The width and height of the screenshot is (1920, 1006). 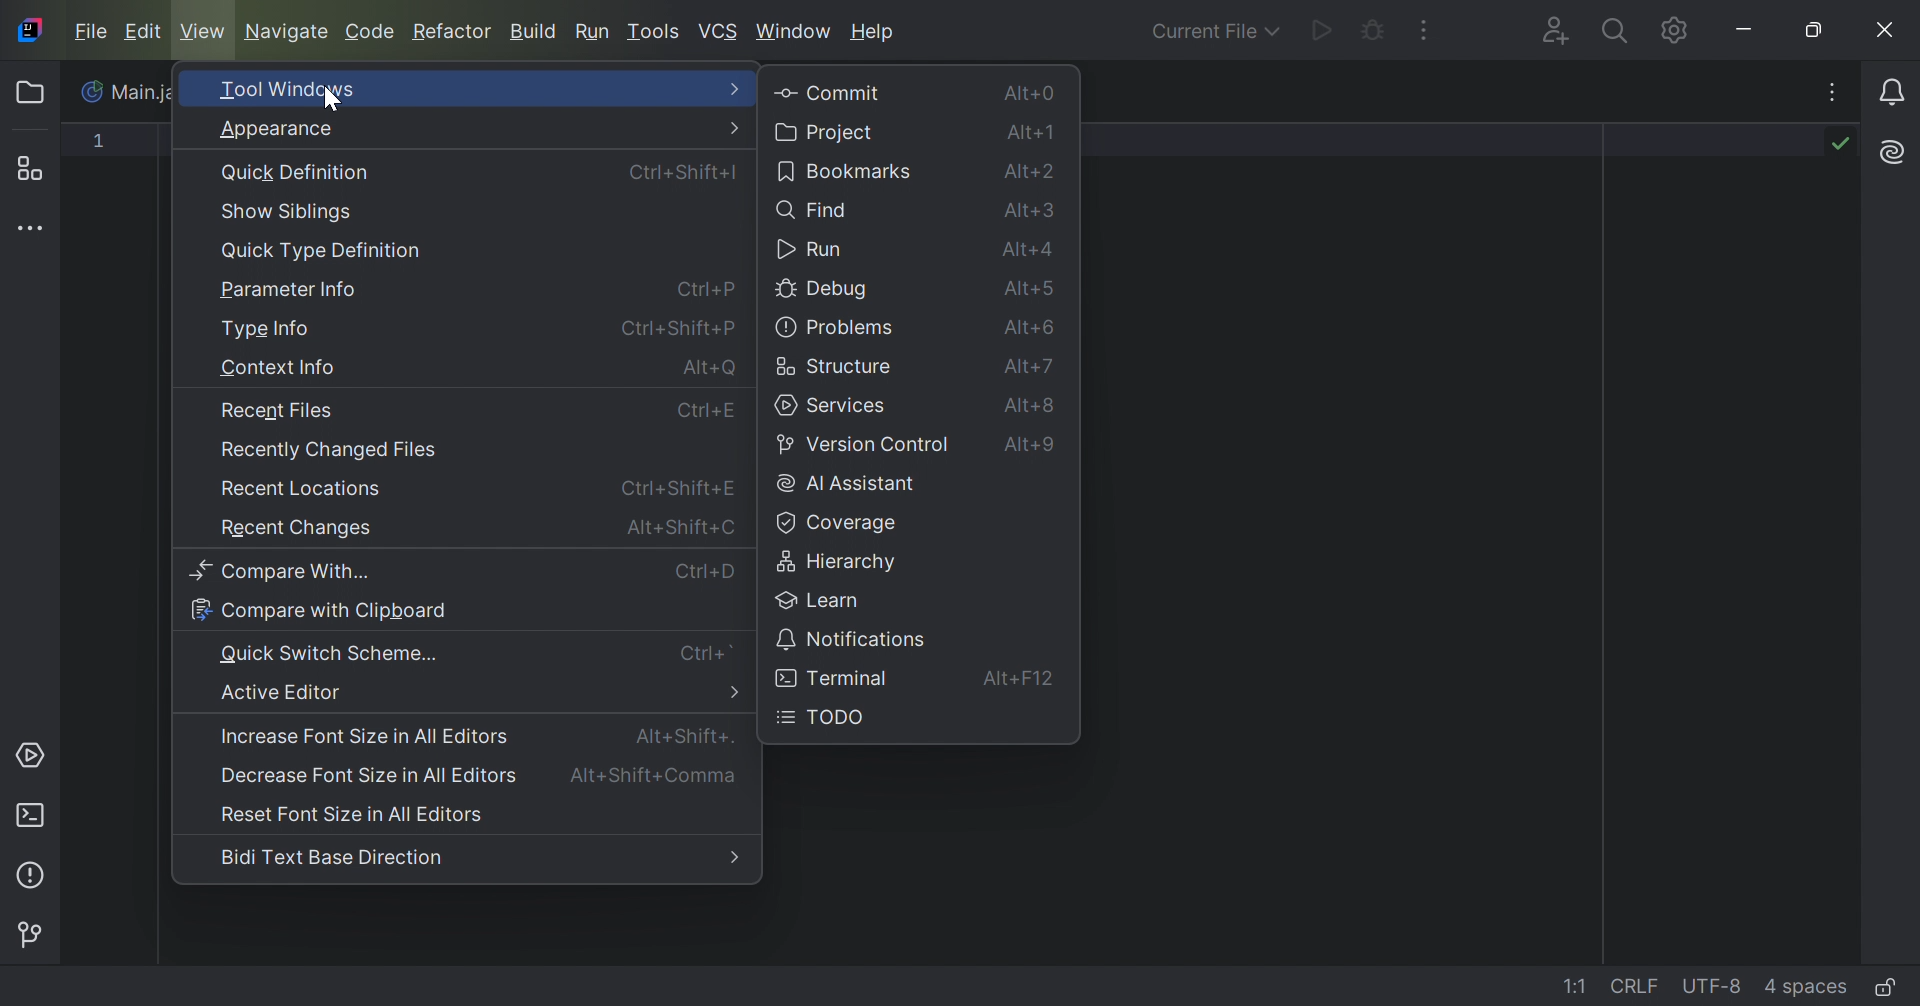 What do you see at coordinates (1553, 32) in the screenshot?
I see `Code with me` at bounding box center [1553, 32].